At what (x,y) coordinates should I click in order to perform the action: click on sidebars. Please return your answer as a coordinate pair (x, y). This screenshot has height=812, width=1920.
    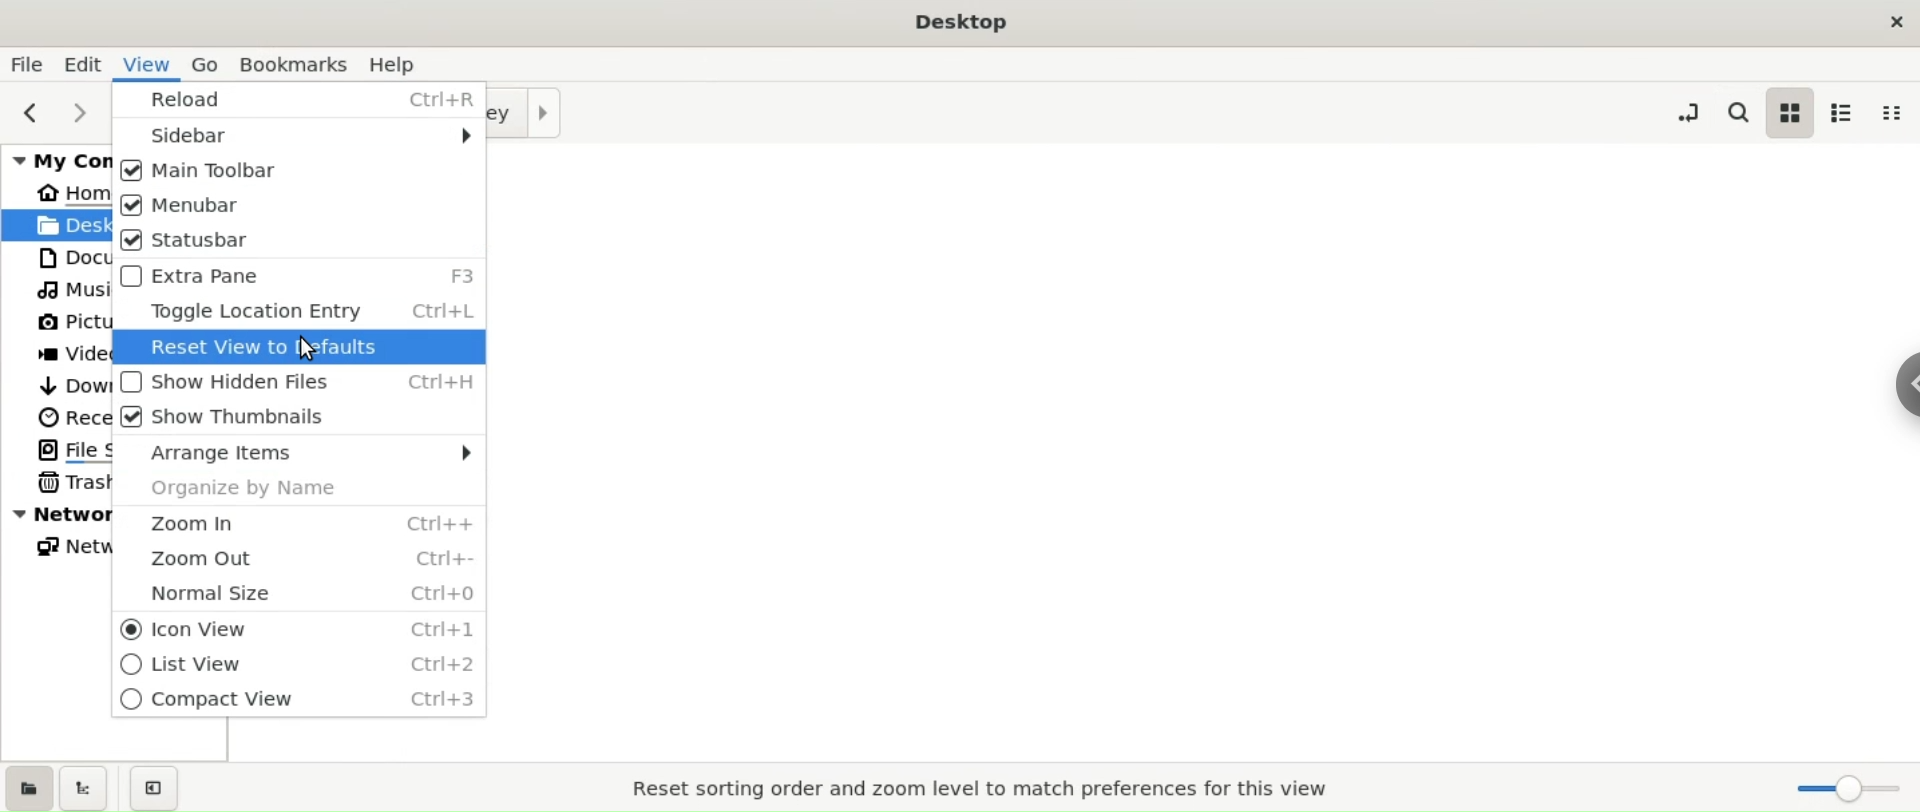
    Looking at the image, I should click on (297, 137).